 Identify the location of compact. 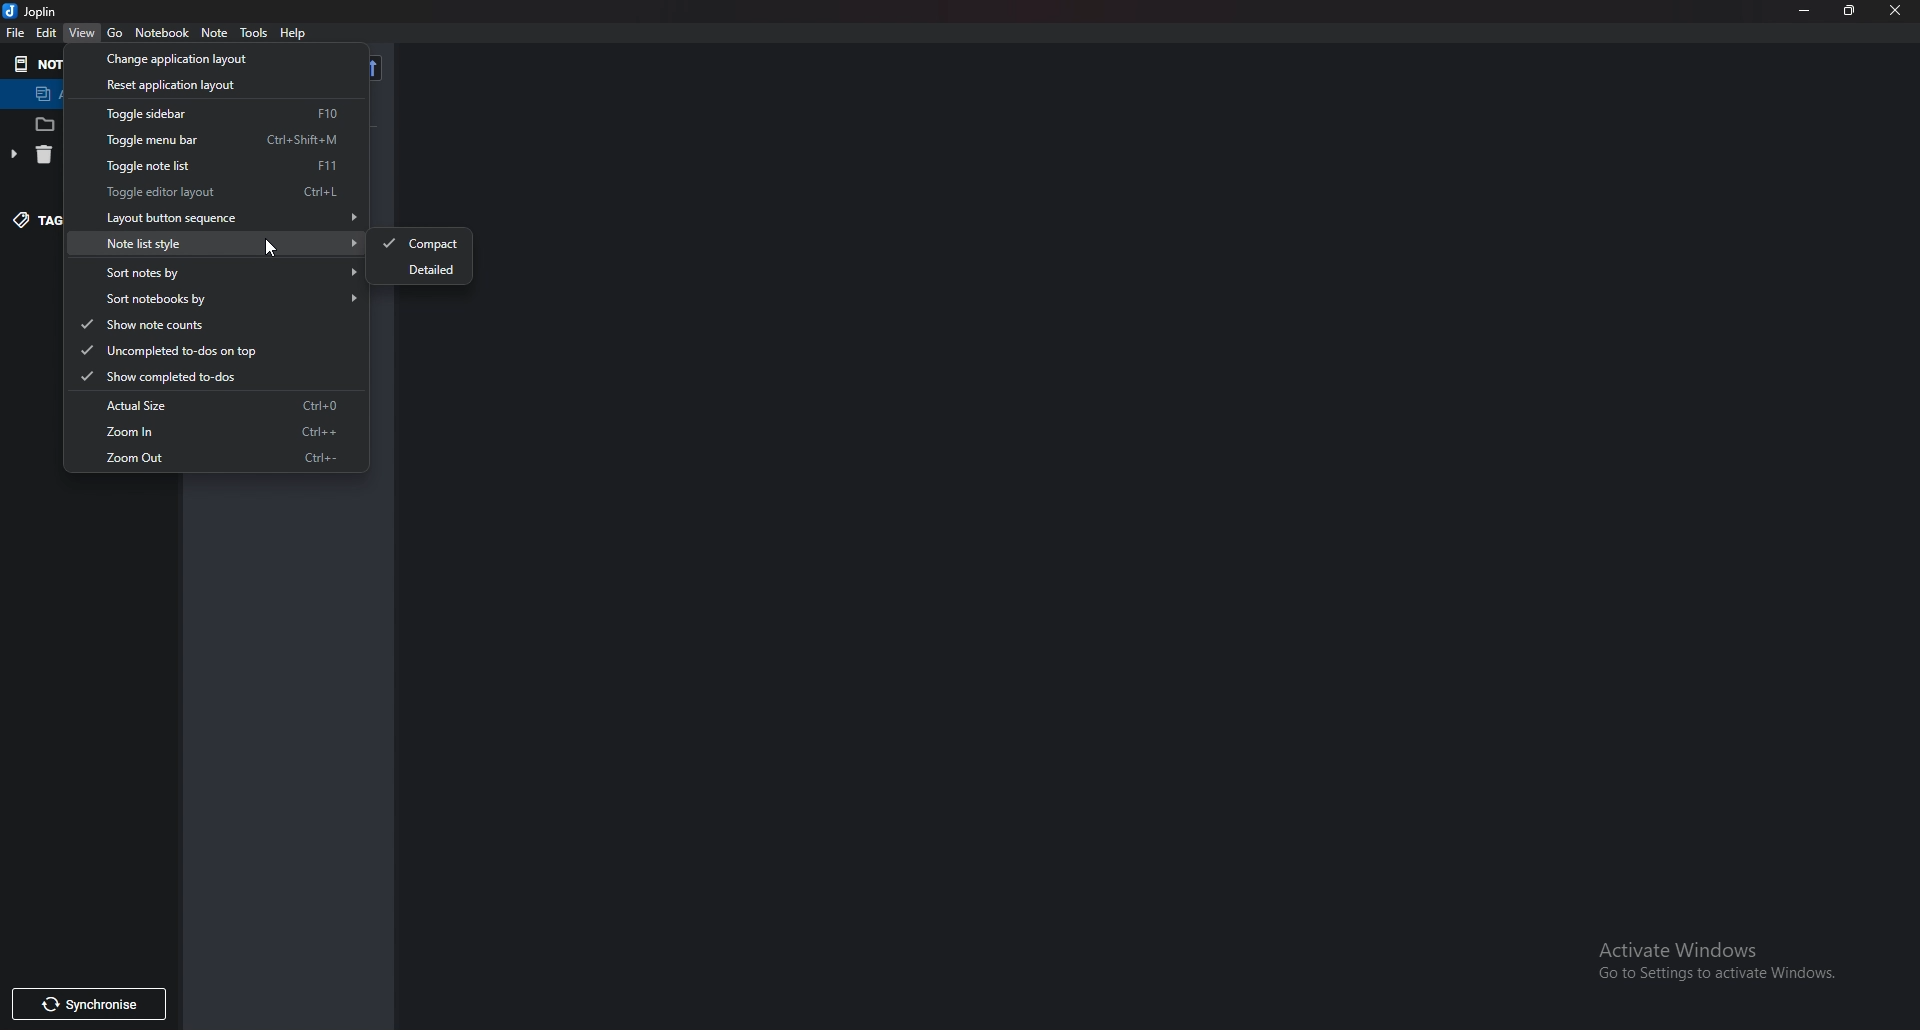
(422, 244).